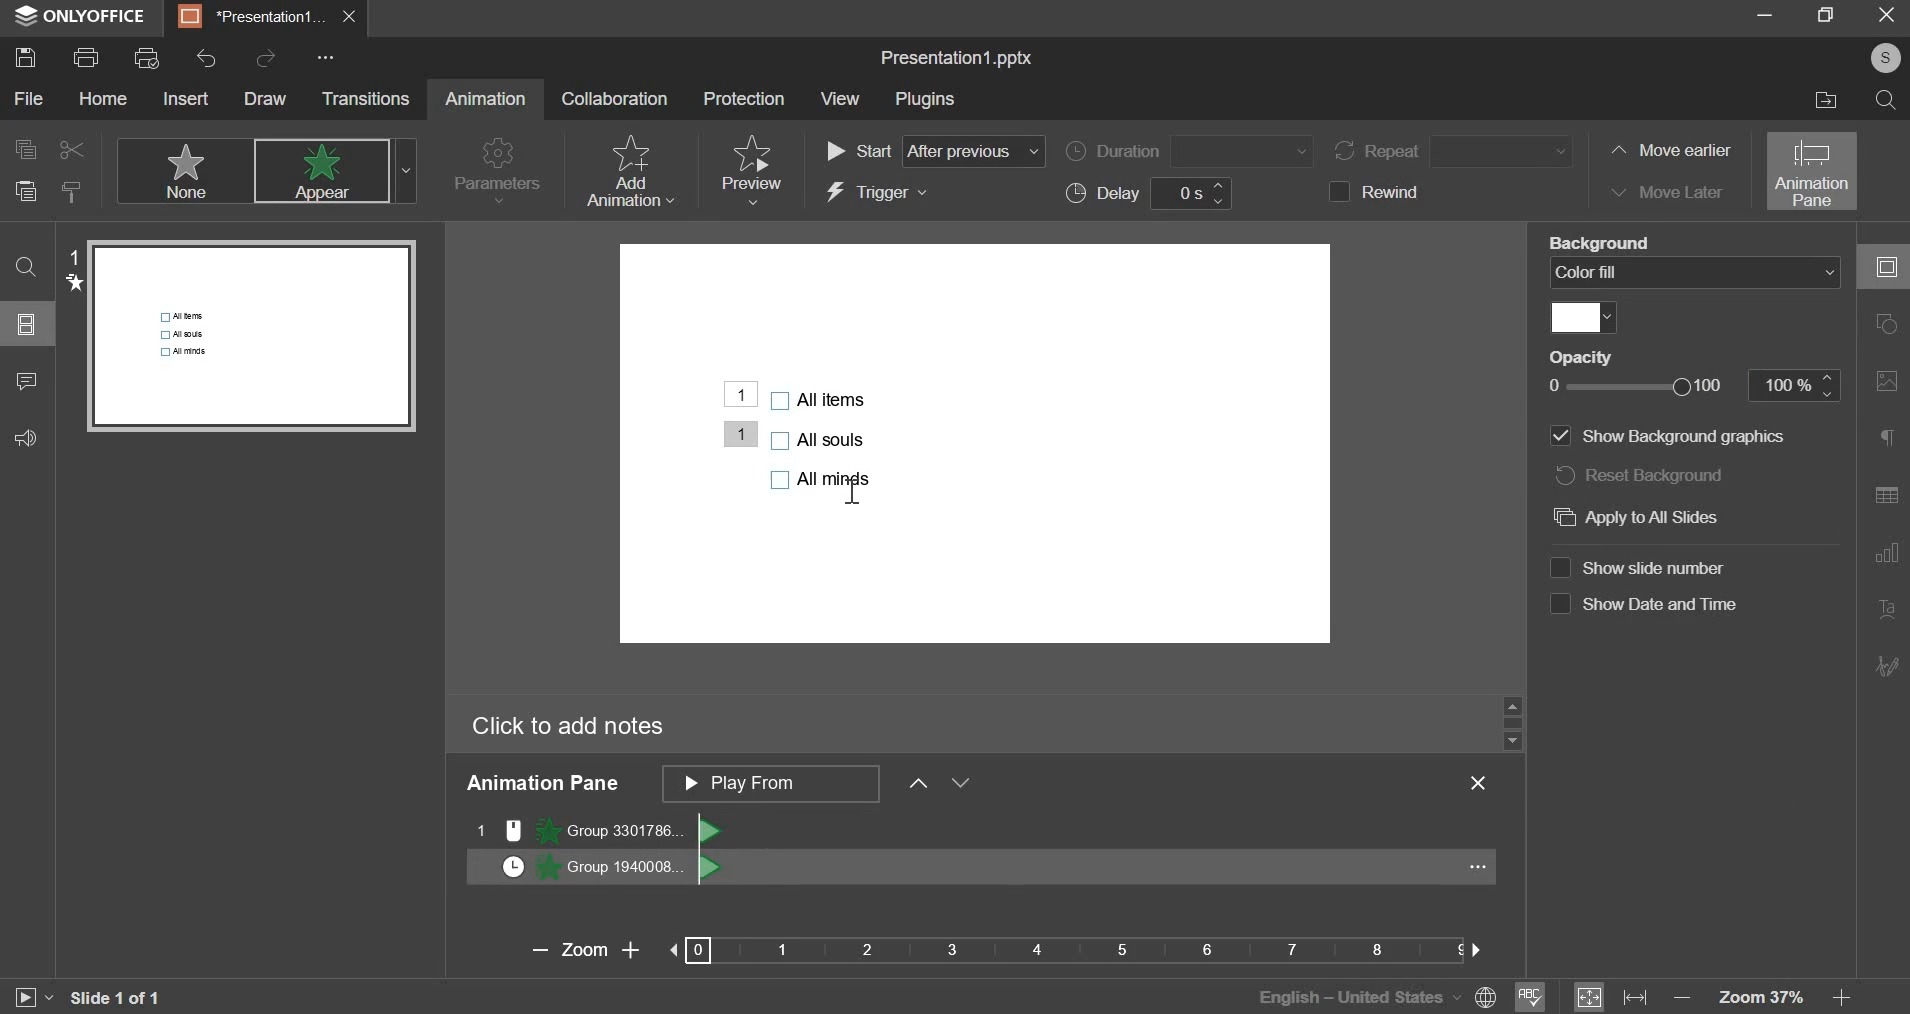 This screenshot has width=1910, height=1014. What do you see at coordinates (1813, 171) in the screenshot?
I see `animation pane` at bounding box center [1813, 171].